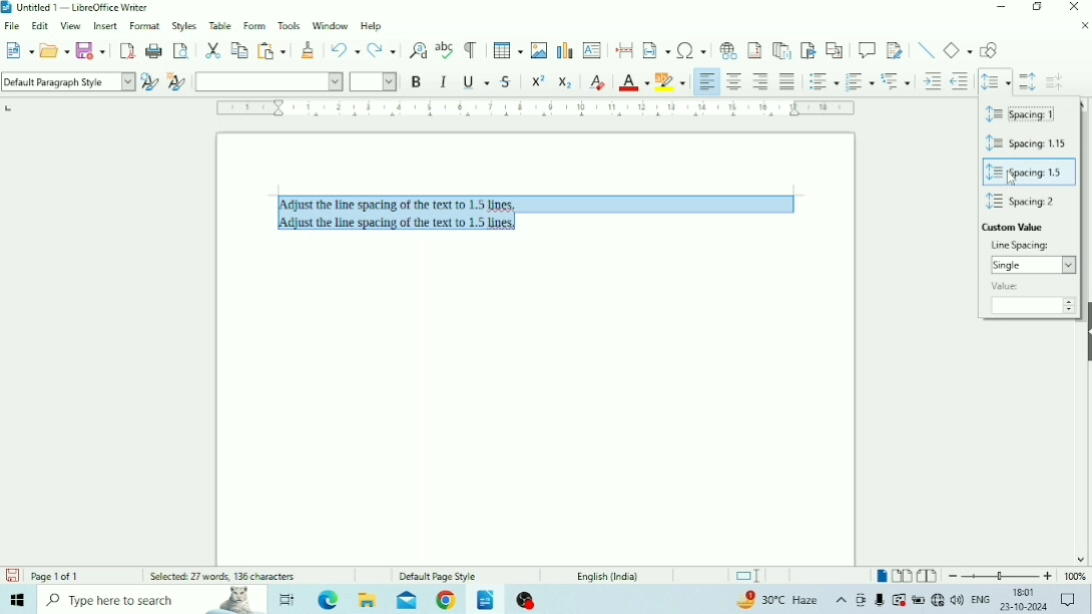  Describe the element at coordinates (692, 49) in the screenshot. I see `Insert Special Characters` at that location.